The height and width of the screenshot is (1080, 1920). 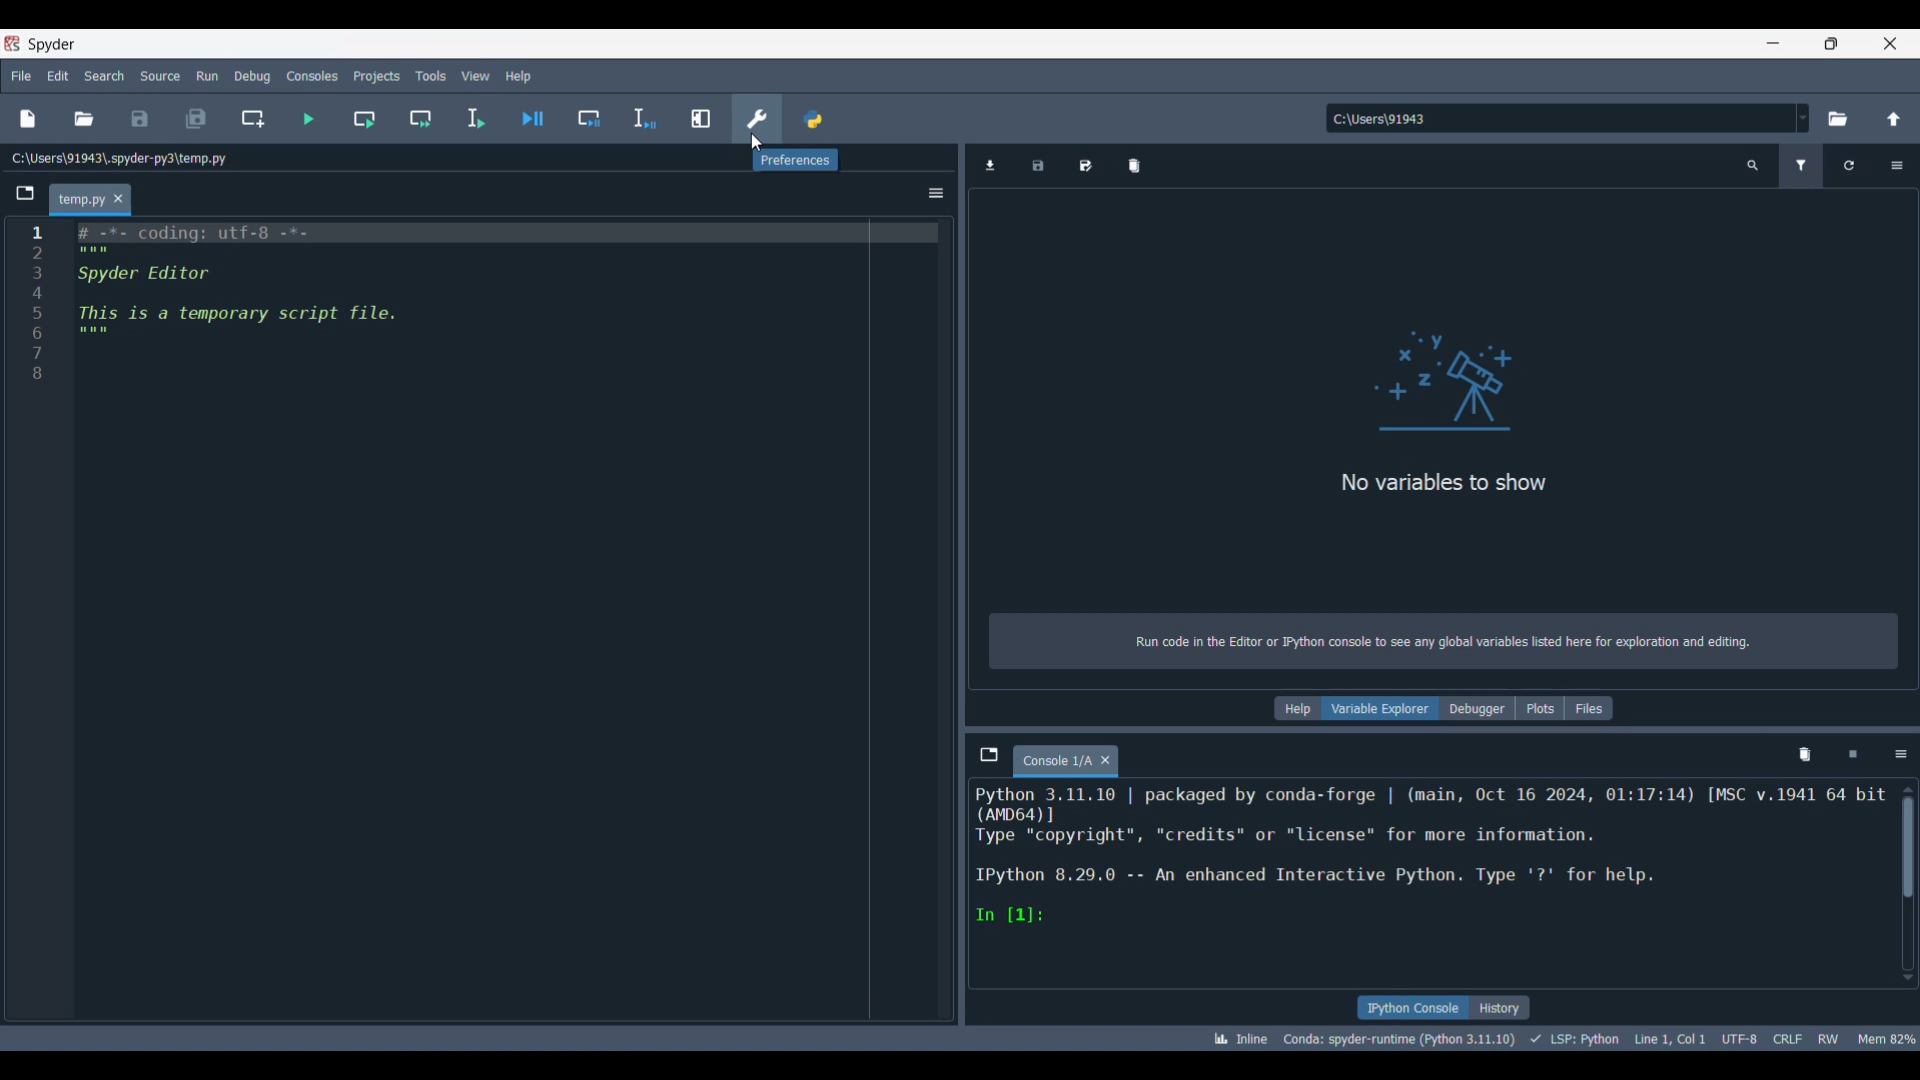 I want to click on Debug menu, so click(x=253, y=76).